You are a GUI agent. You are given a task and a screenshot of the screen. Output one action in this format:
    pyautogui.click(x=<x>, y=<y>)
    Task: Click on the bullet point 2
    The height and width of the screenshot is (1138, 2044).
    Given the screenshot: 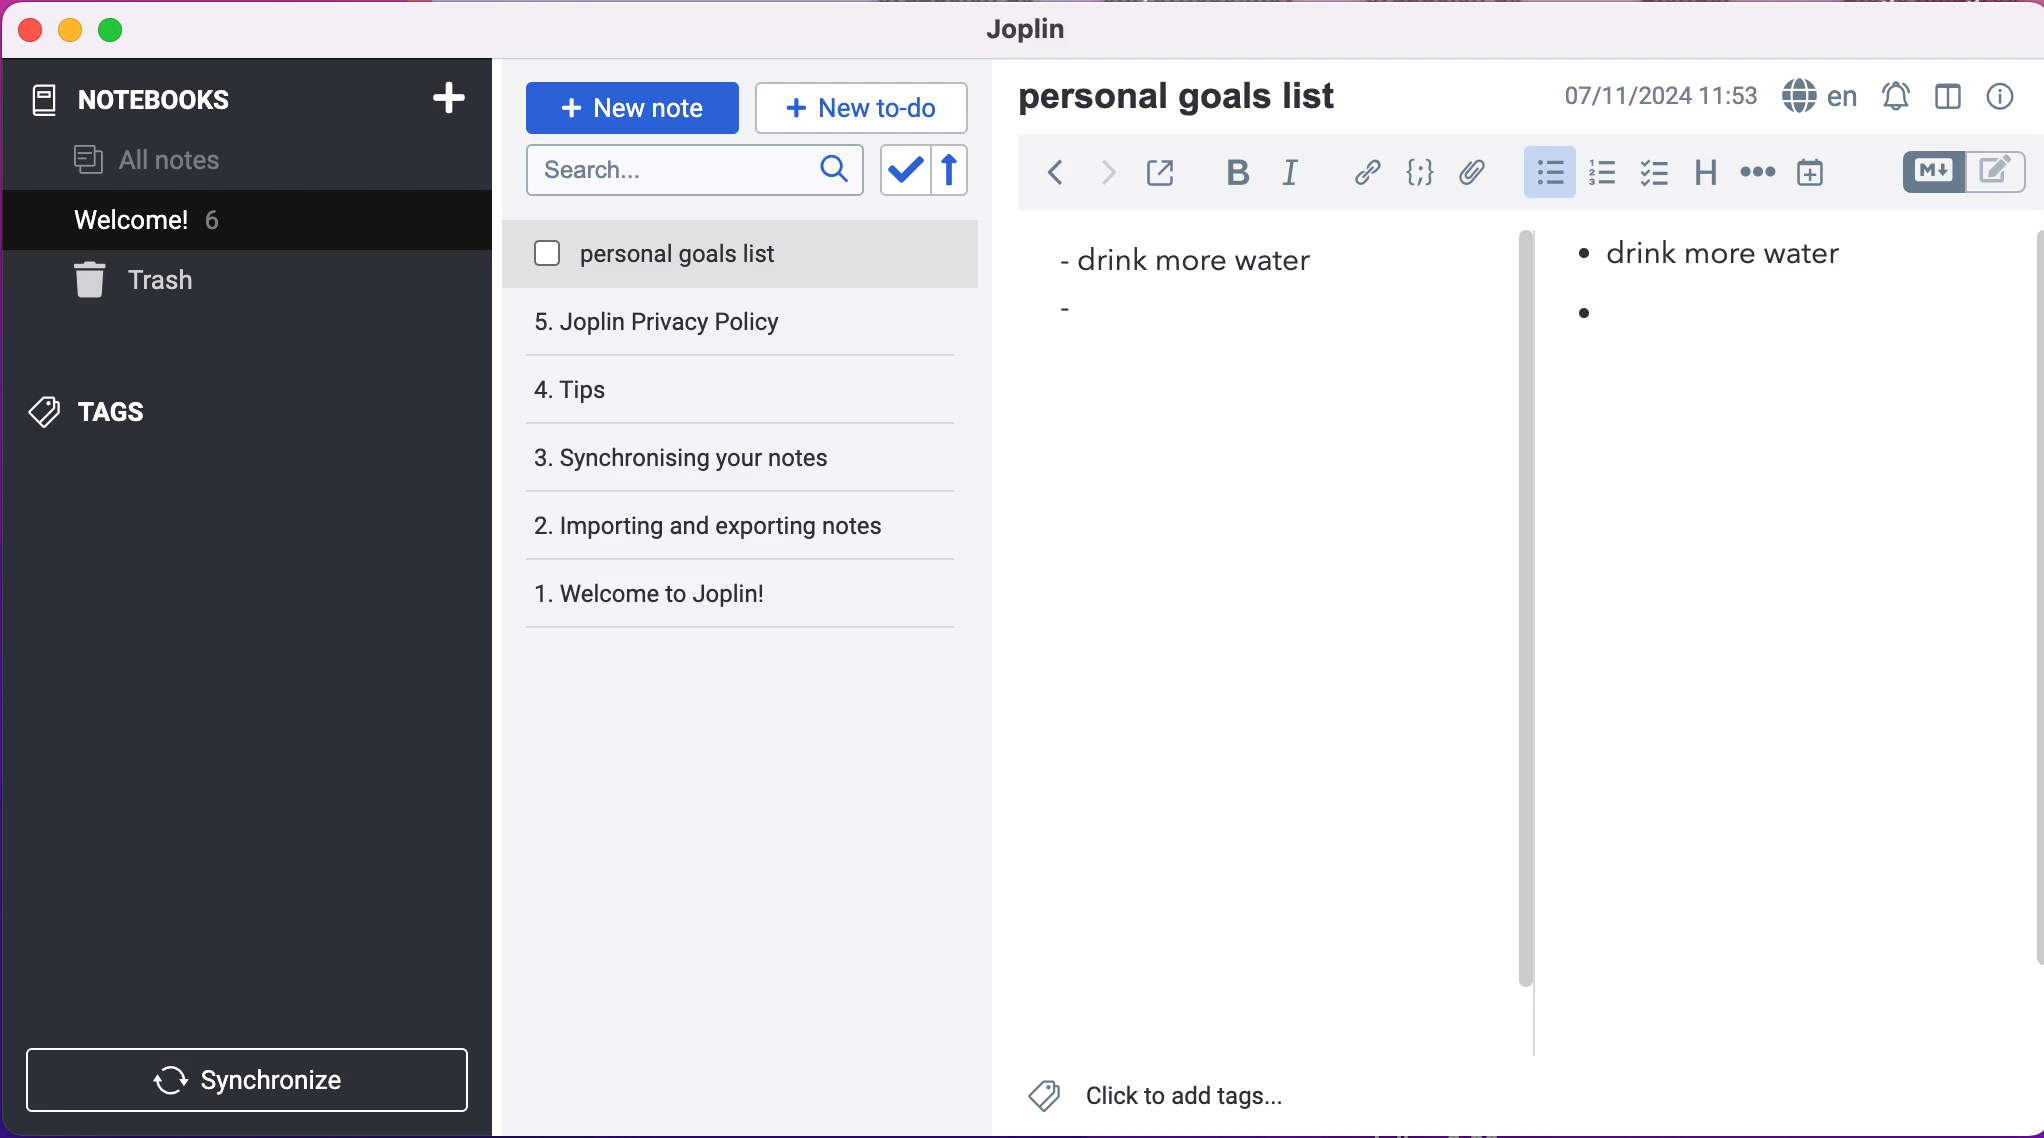 What is the action you would take?
    pyautogui.click(x=1076, y=311)
    